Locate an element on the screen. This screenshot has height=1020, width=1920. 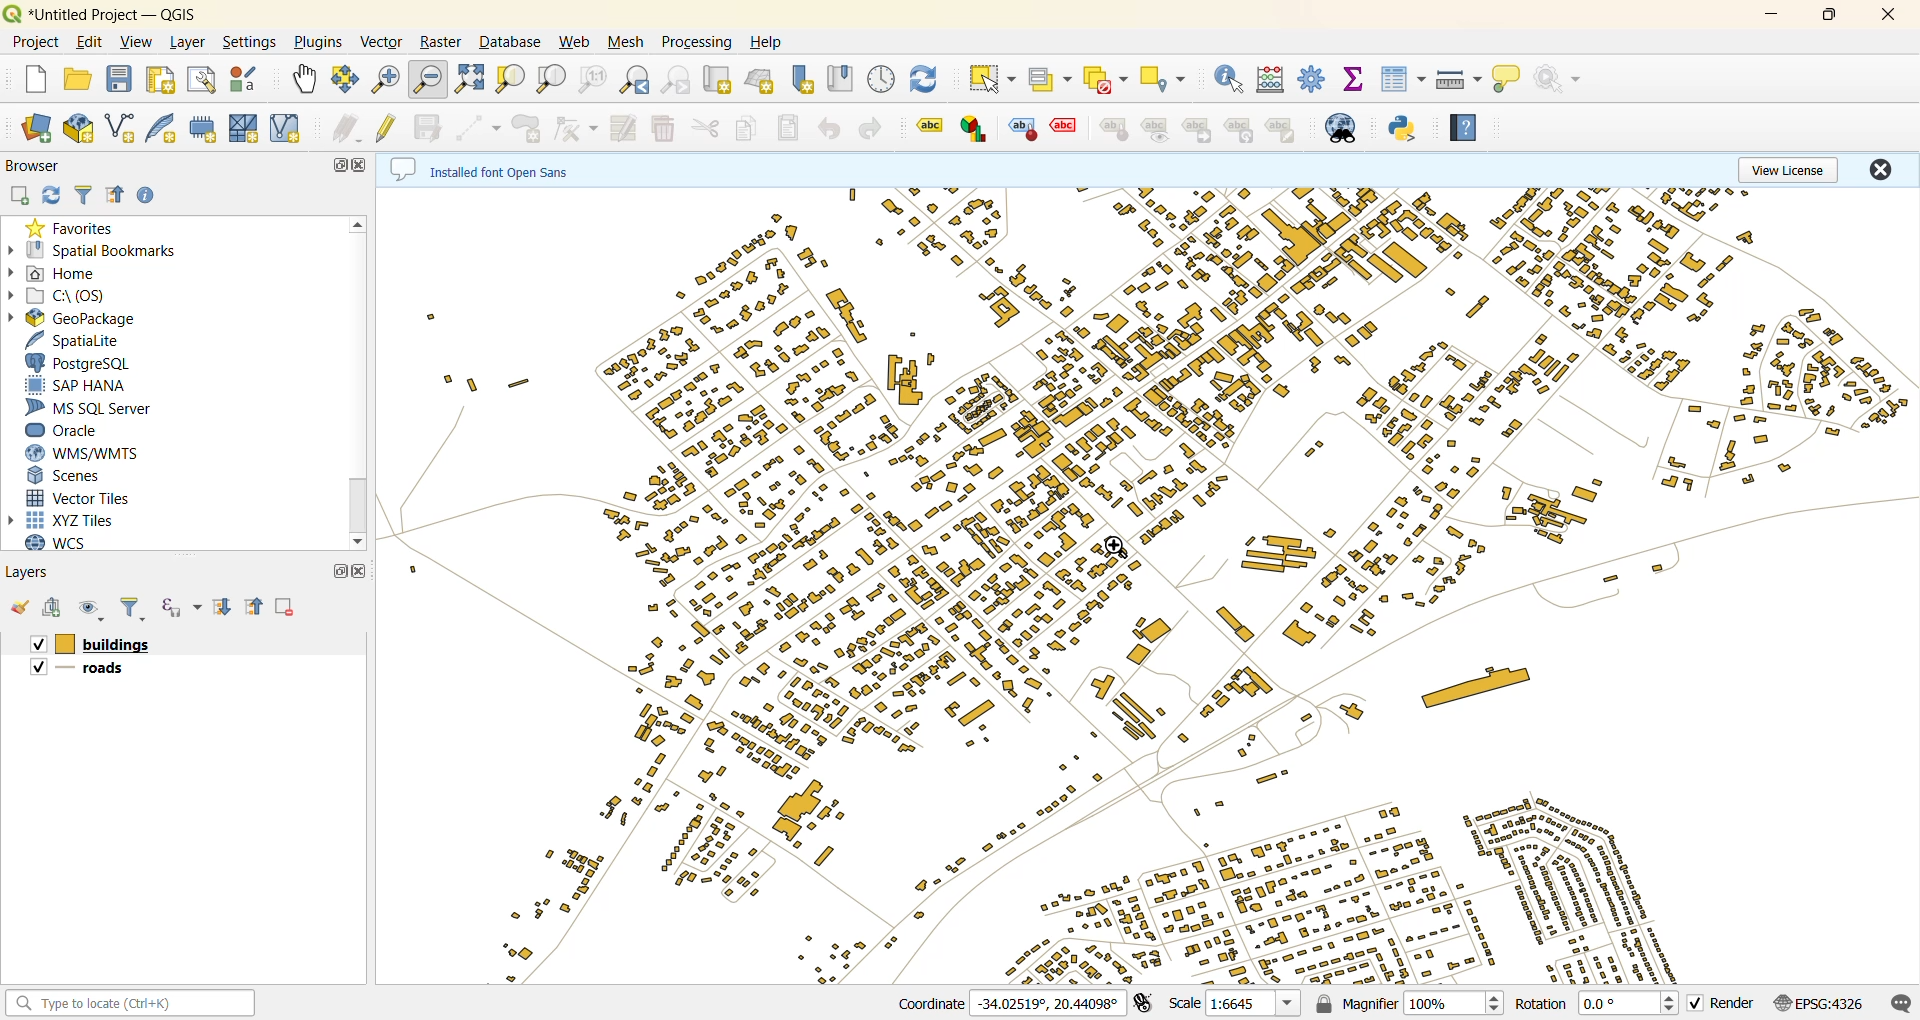
manage map is located at coordinates (94, 611).